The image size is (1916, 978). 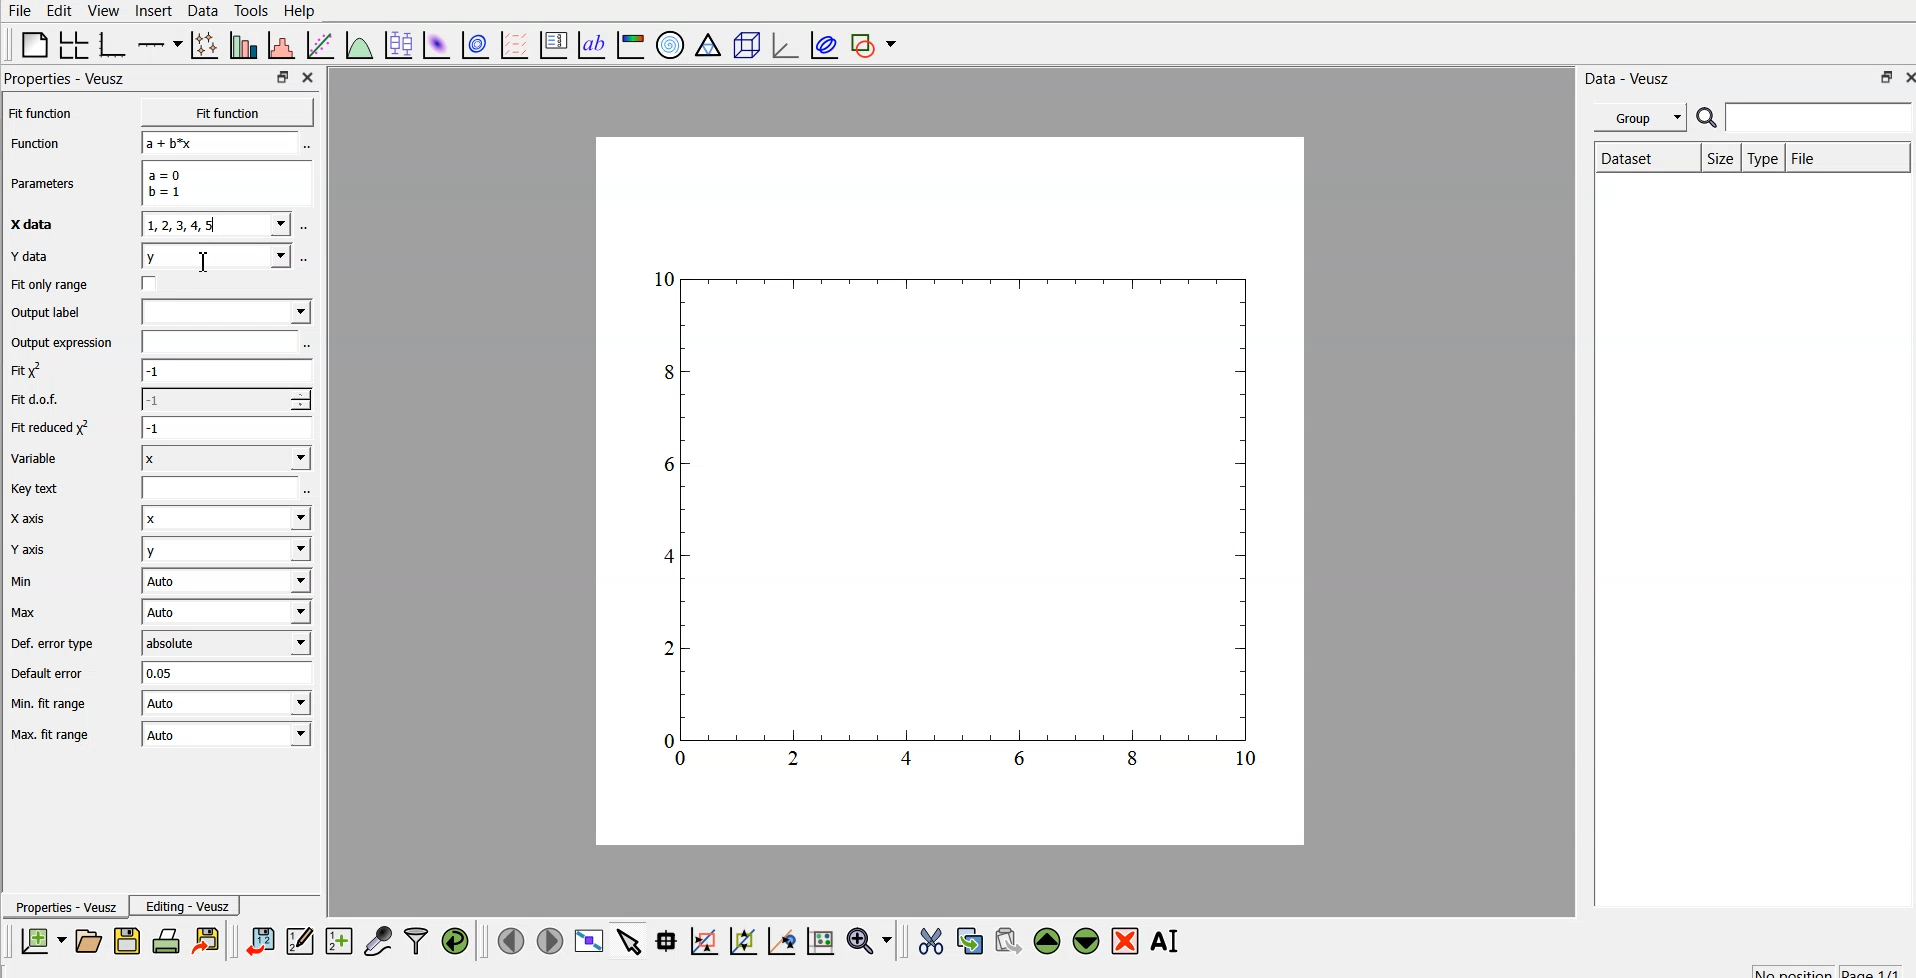 I want to click on move up the selected widget, so click(x=1047, y=941).